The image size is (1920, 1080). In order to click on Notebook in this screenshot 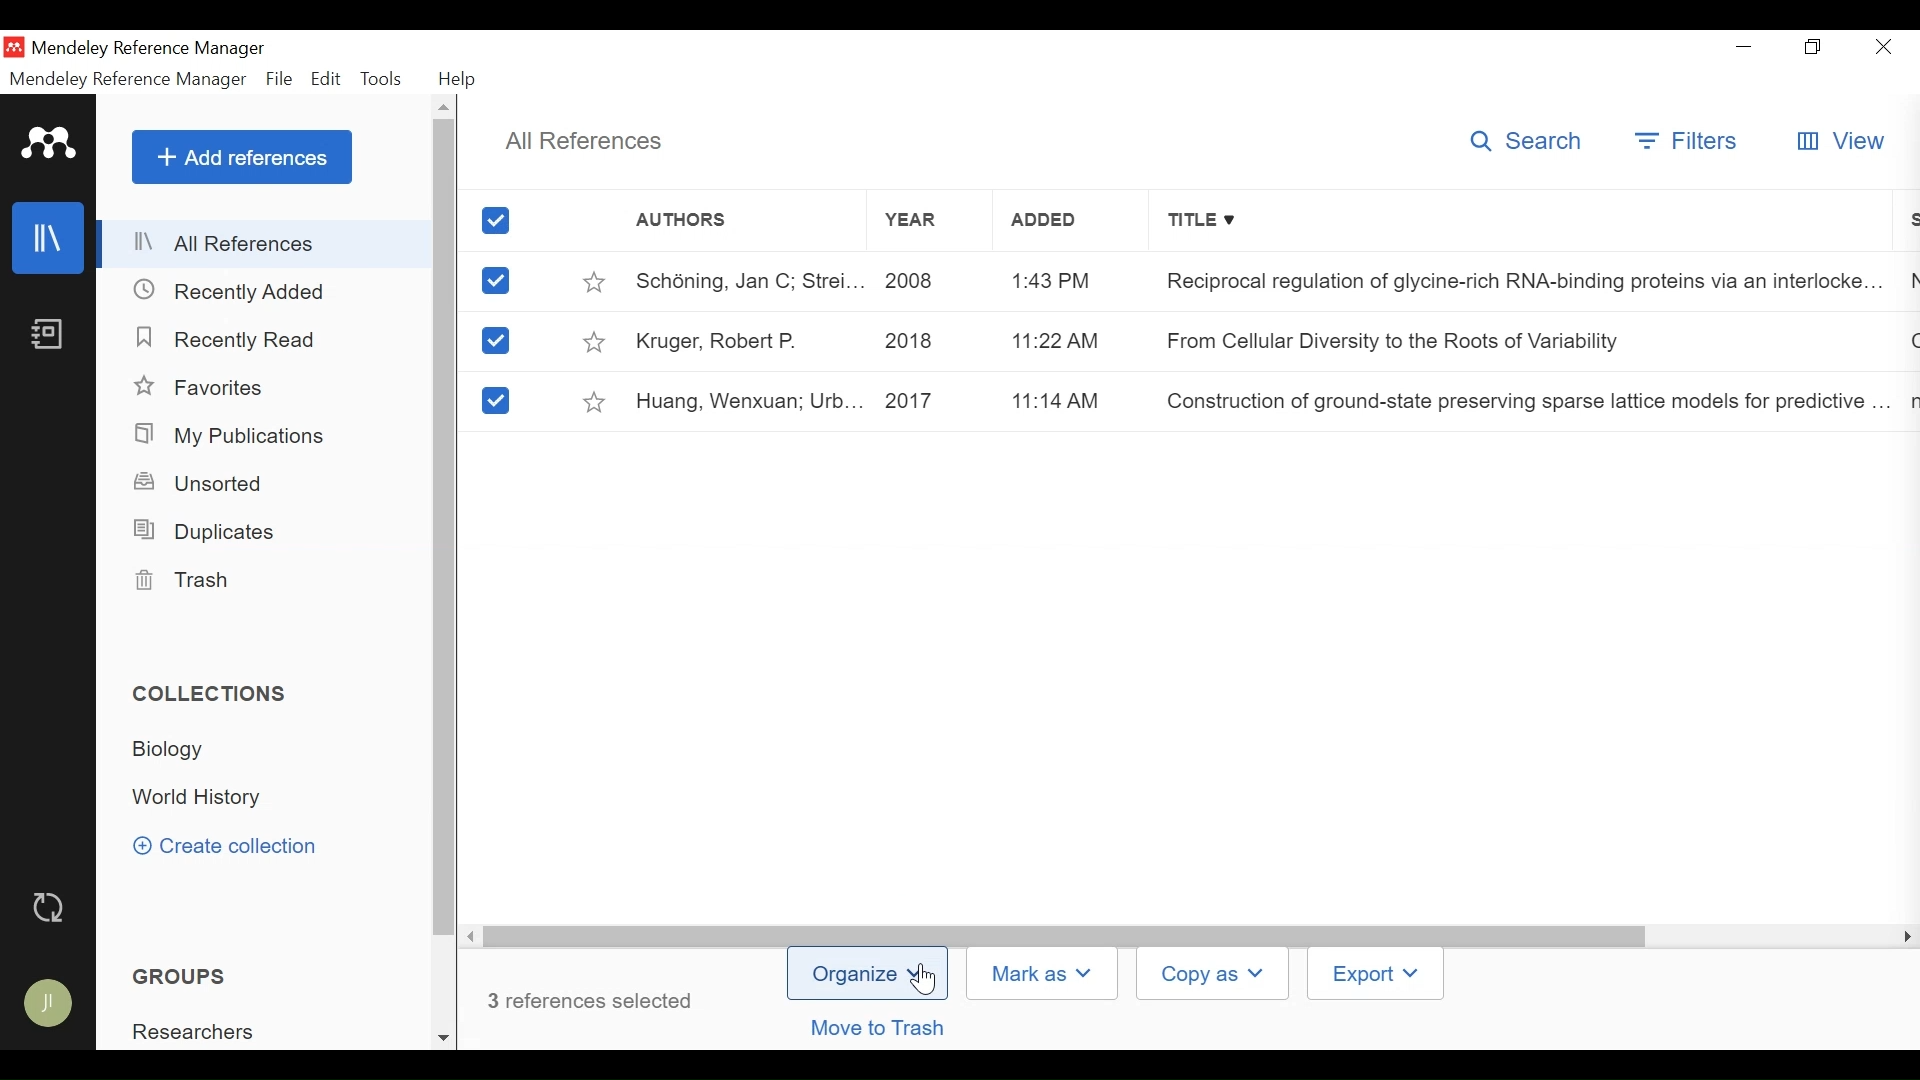, I will do `click(47, 336)`.